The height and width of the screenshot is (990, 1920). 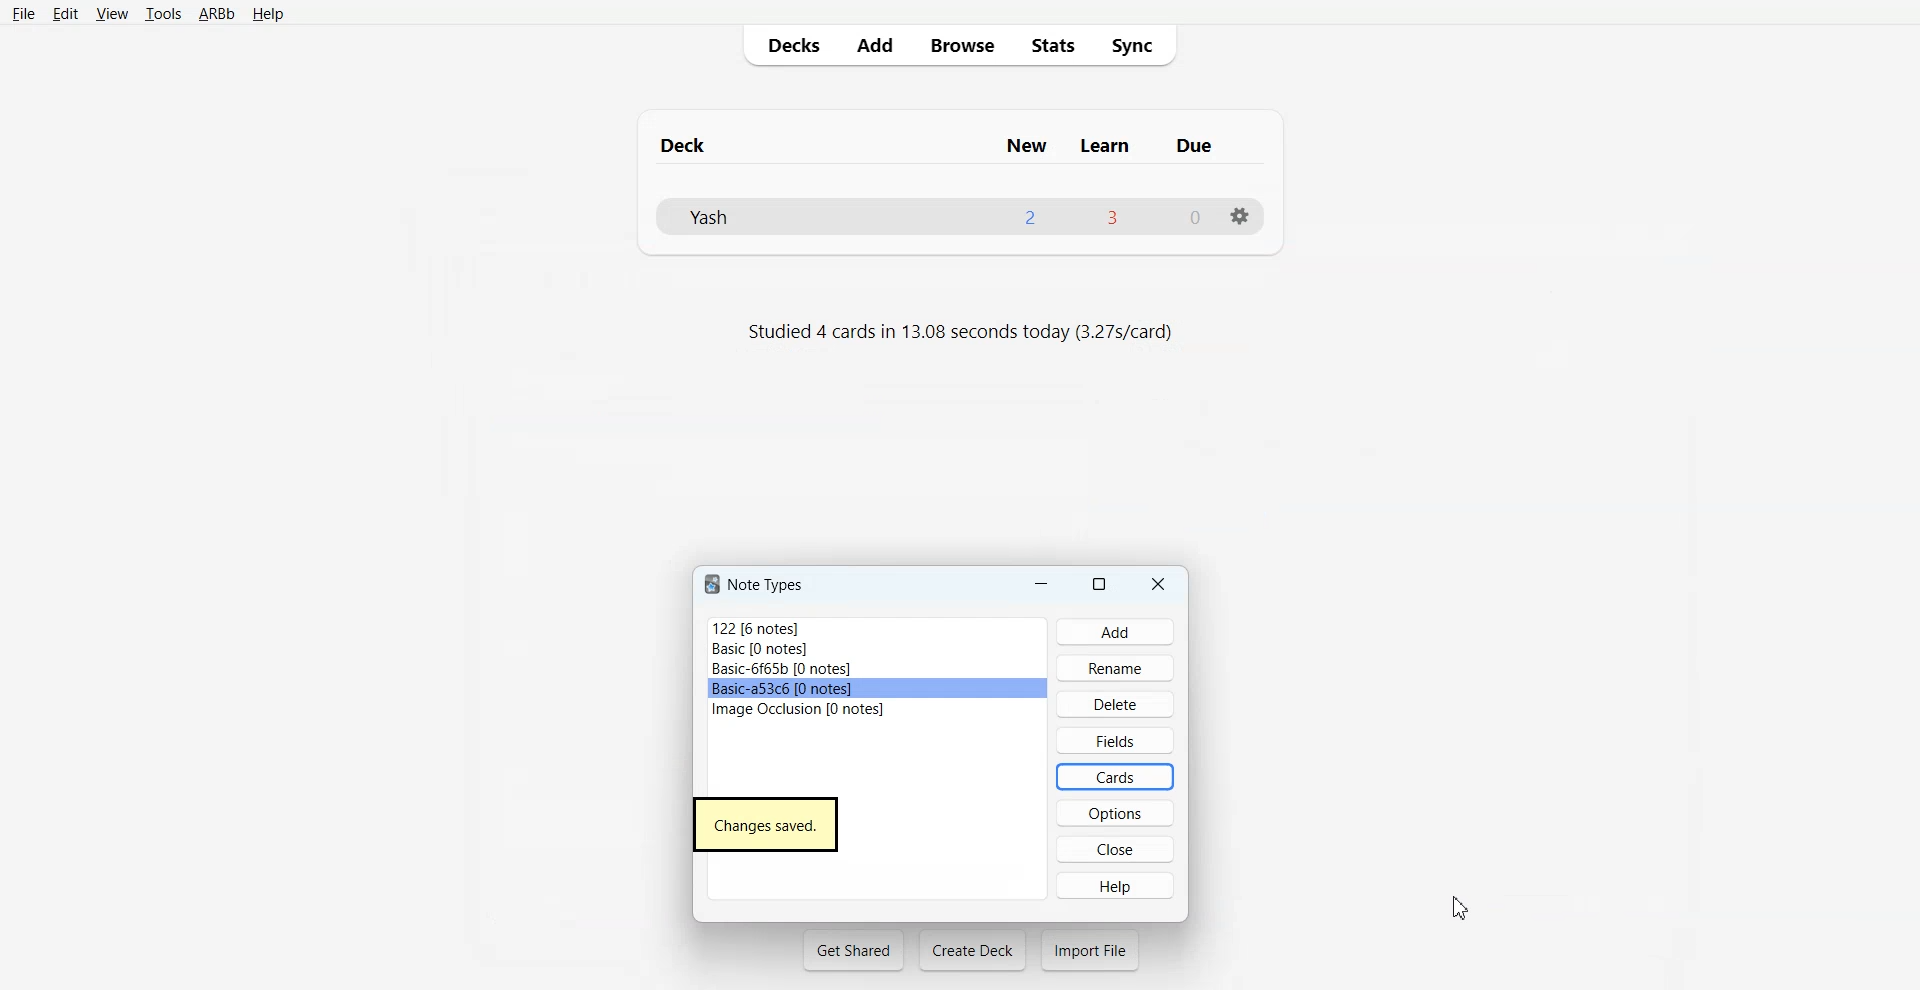 I want to click on Stats, so click(x=1051, y=44).